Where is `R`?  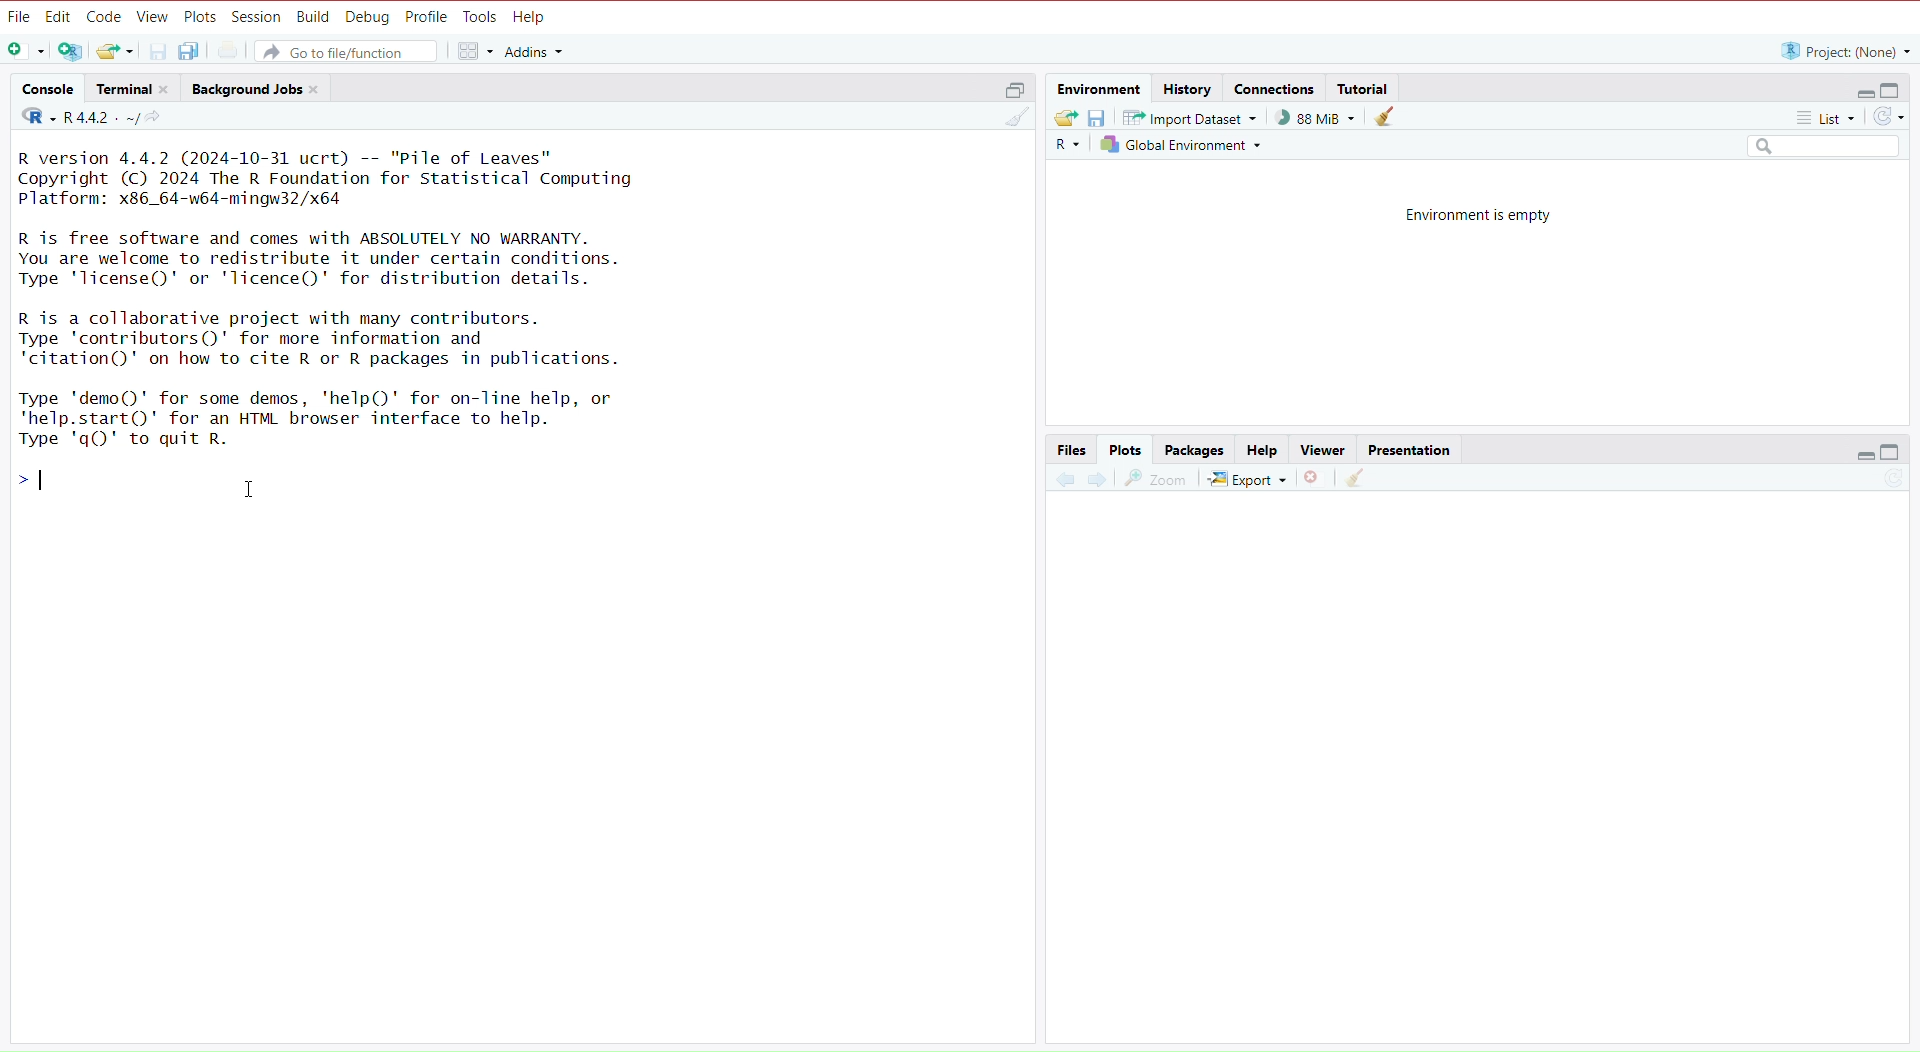
R is located at coordinates (1065, 144).